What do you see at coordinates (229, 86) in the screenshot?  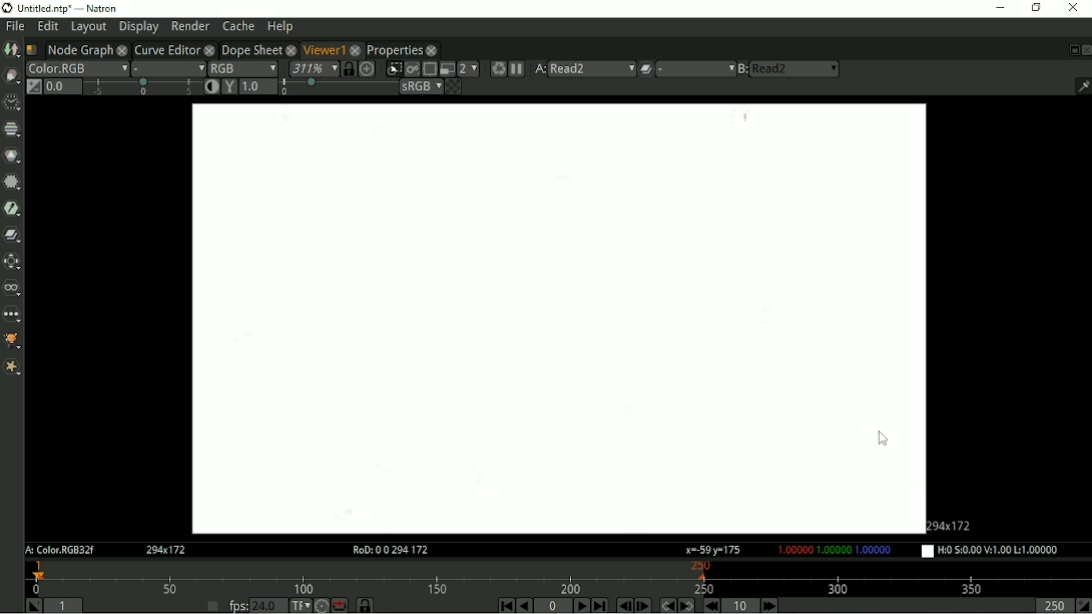 I see `Viewer gamma correction` at bounding box center [229, 86].